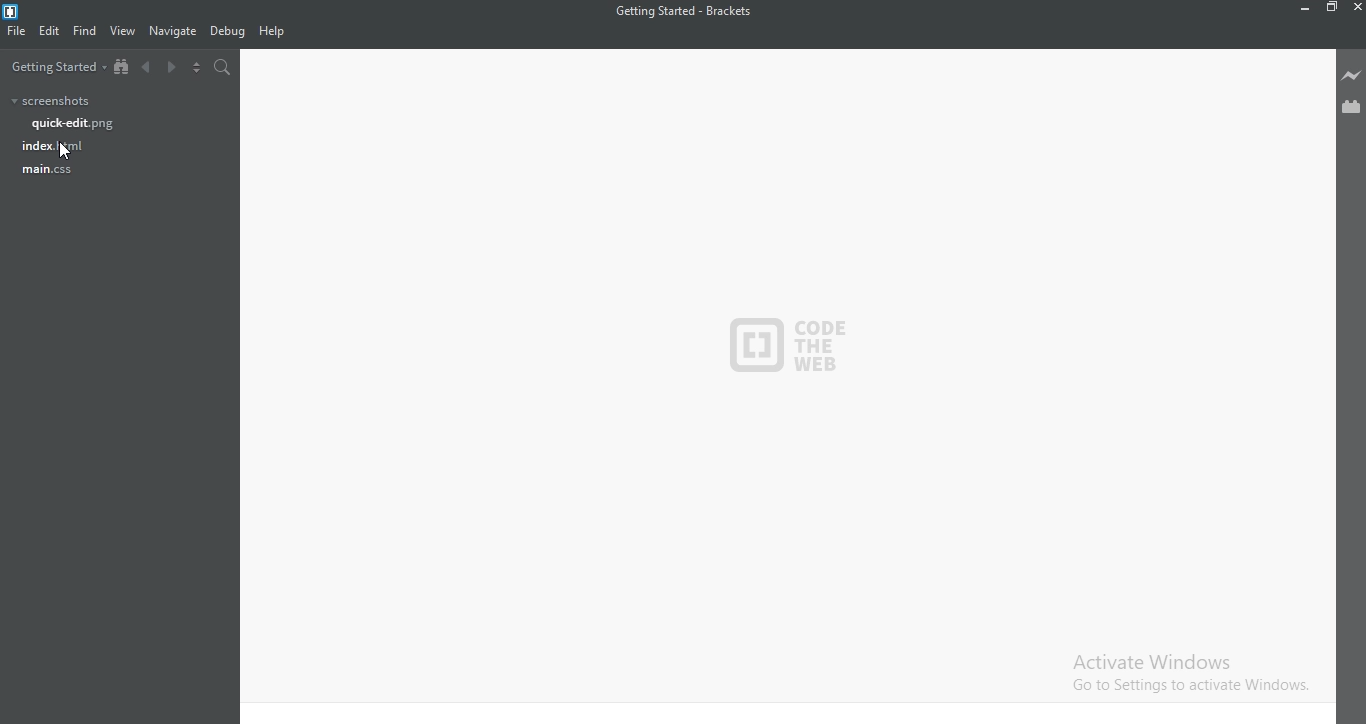  What do you see at coordinates (54, 174) in the screenshot?
I see `main.css` at bounding box center [54, 174].